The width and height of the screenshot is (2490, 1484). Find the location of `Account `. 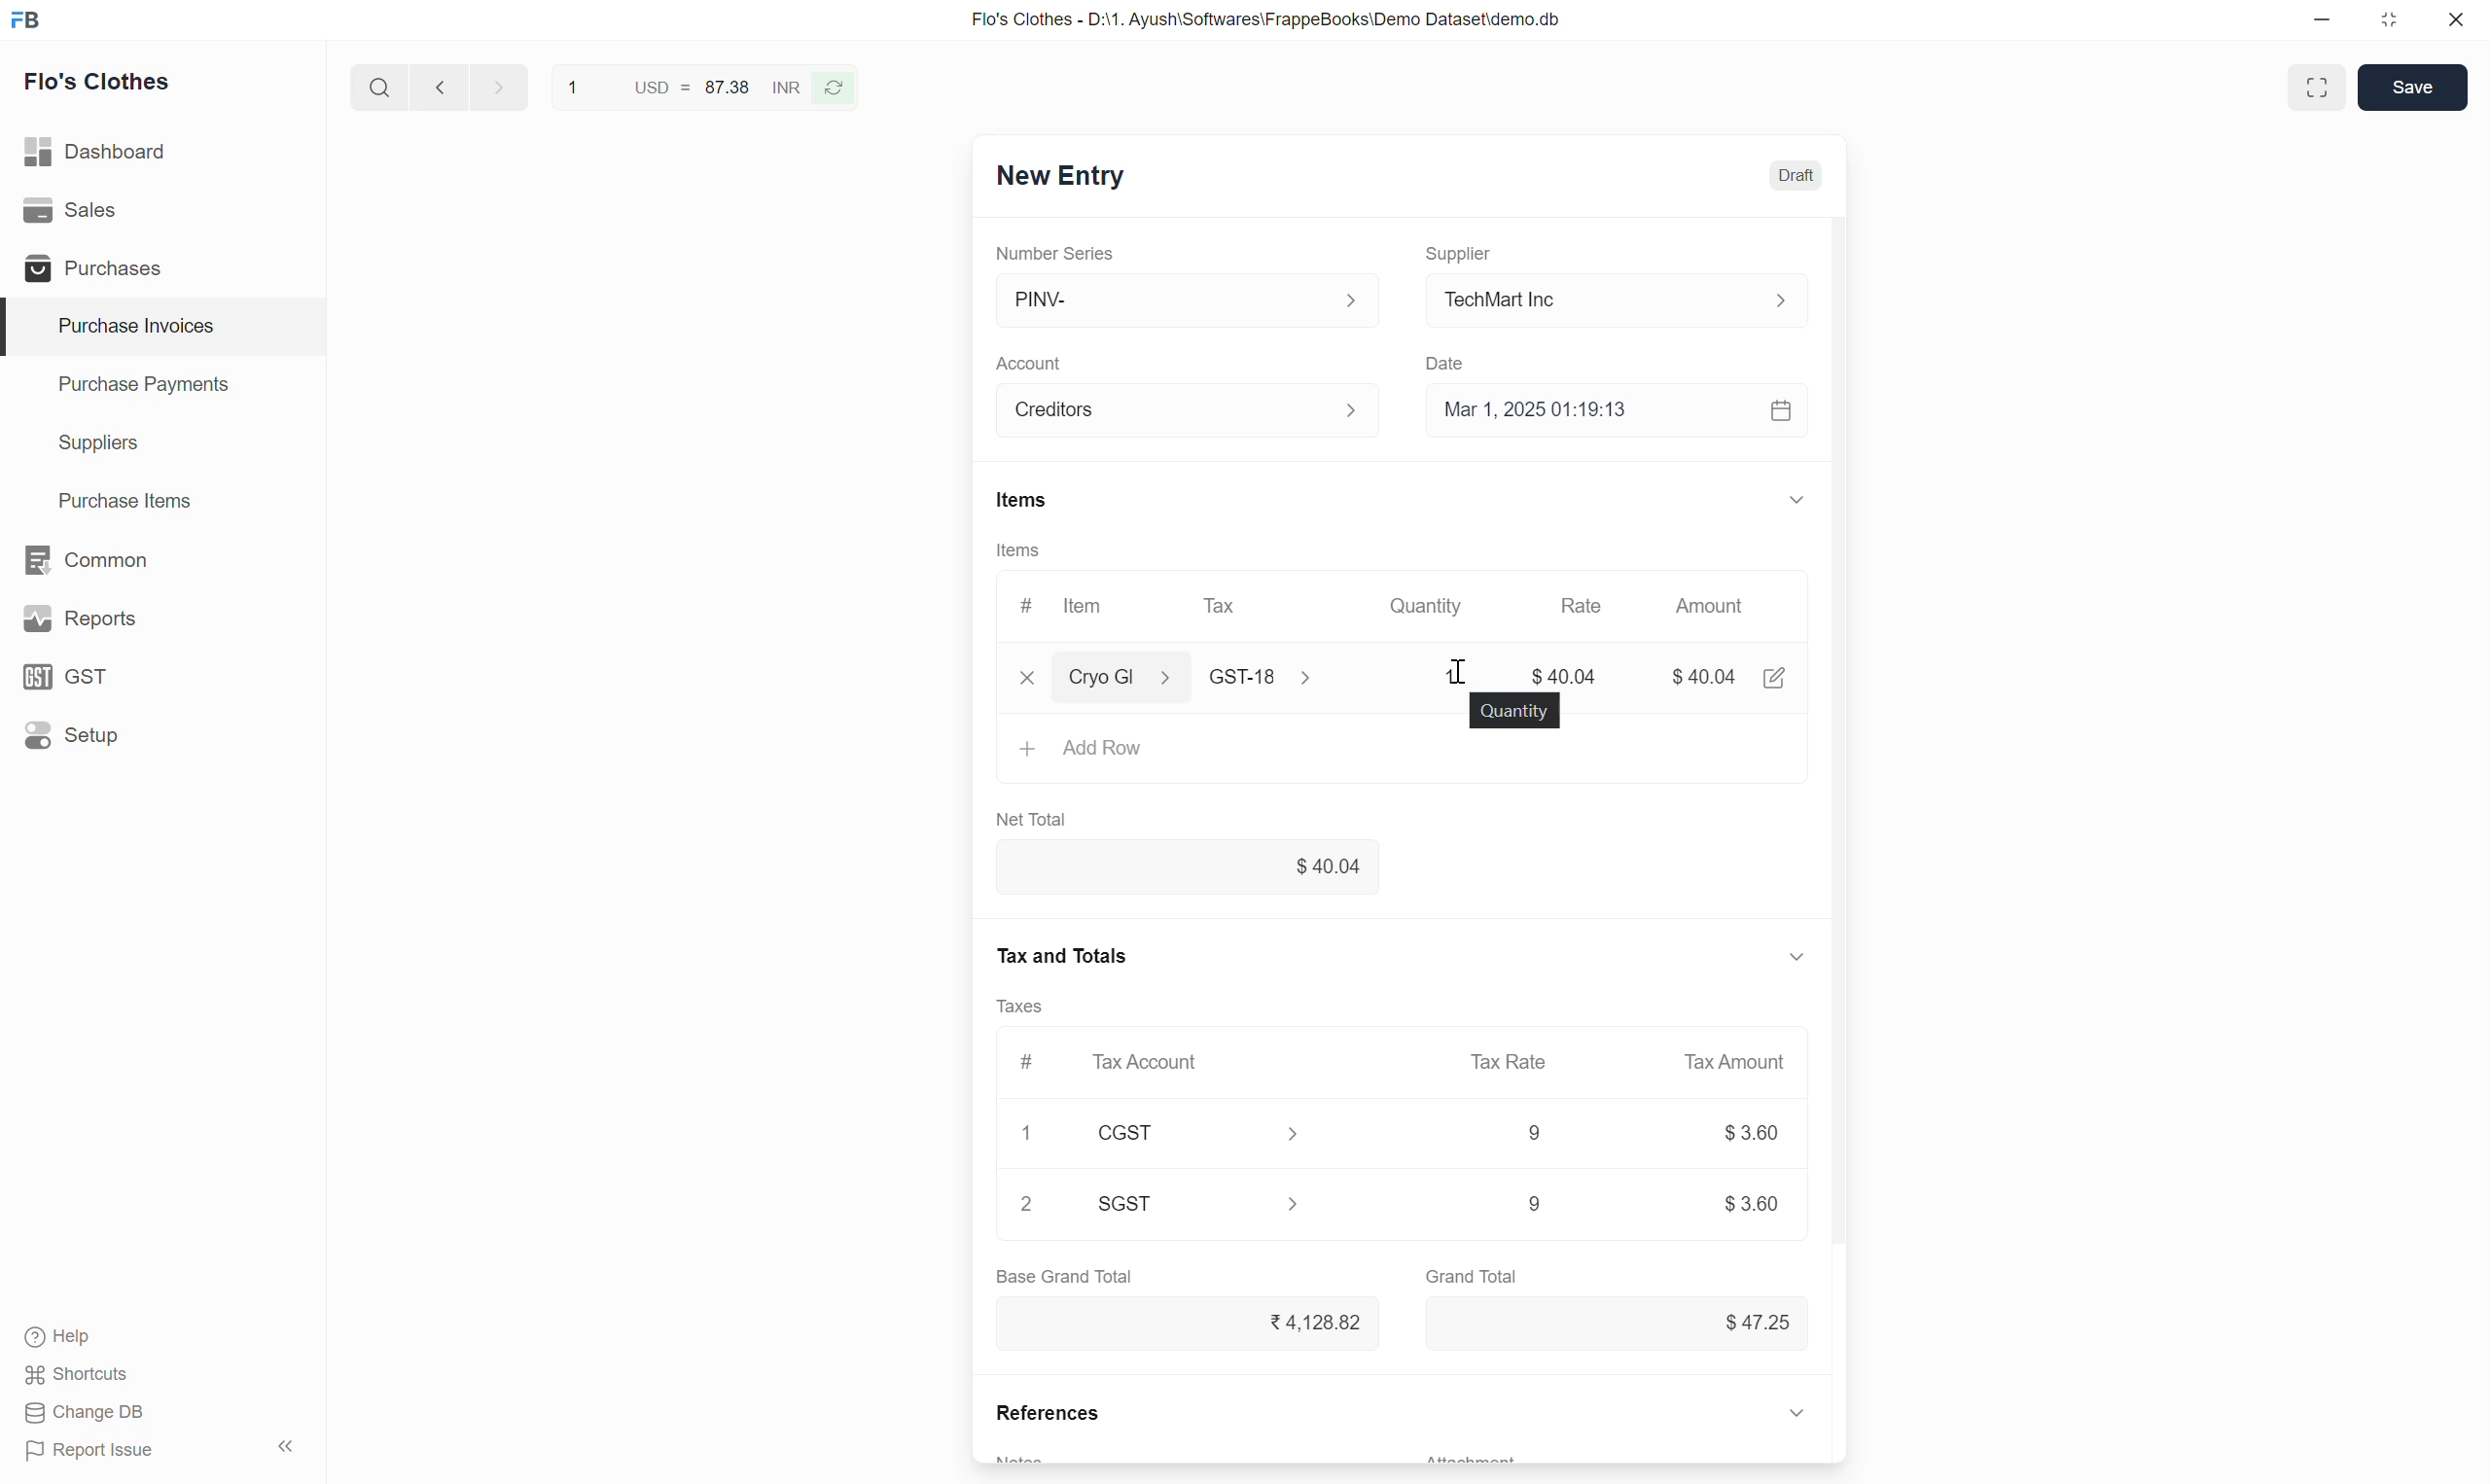

Account  is located at coordinates (1192, 407).